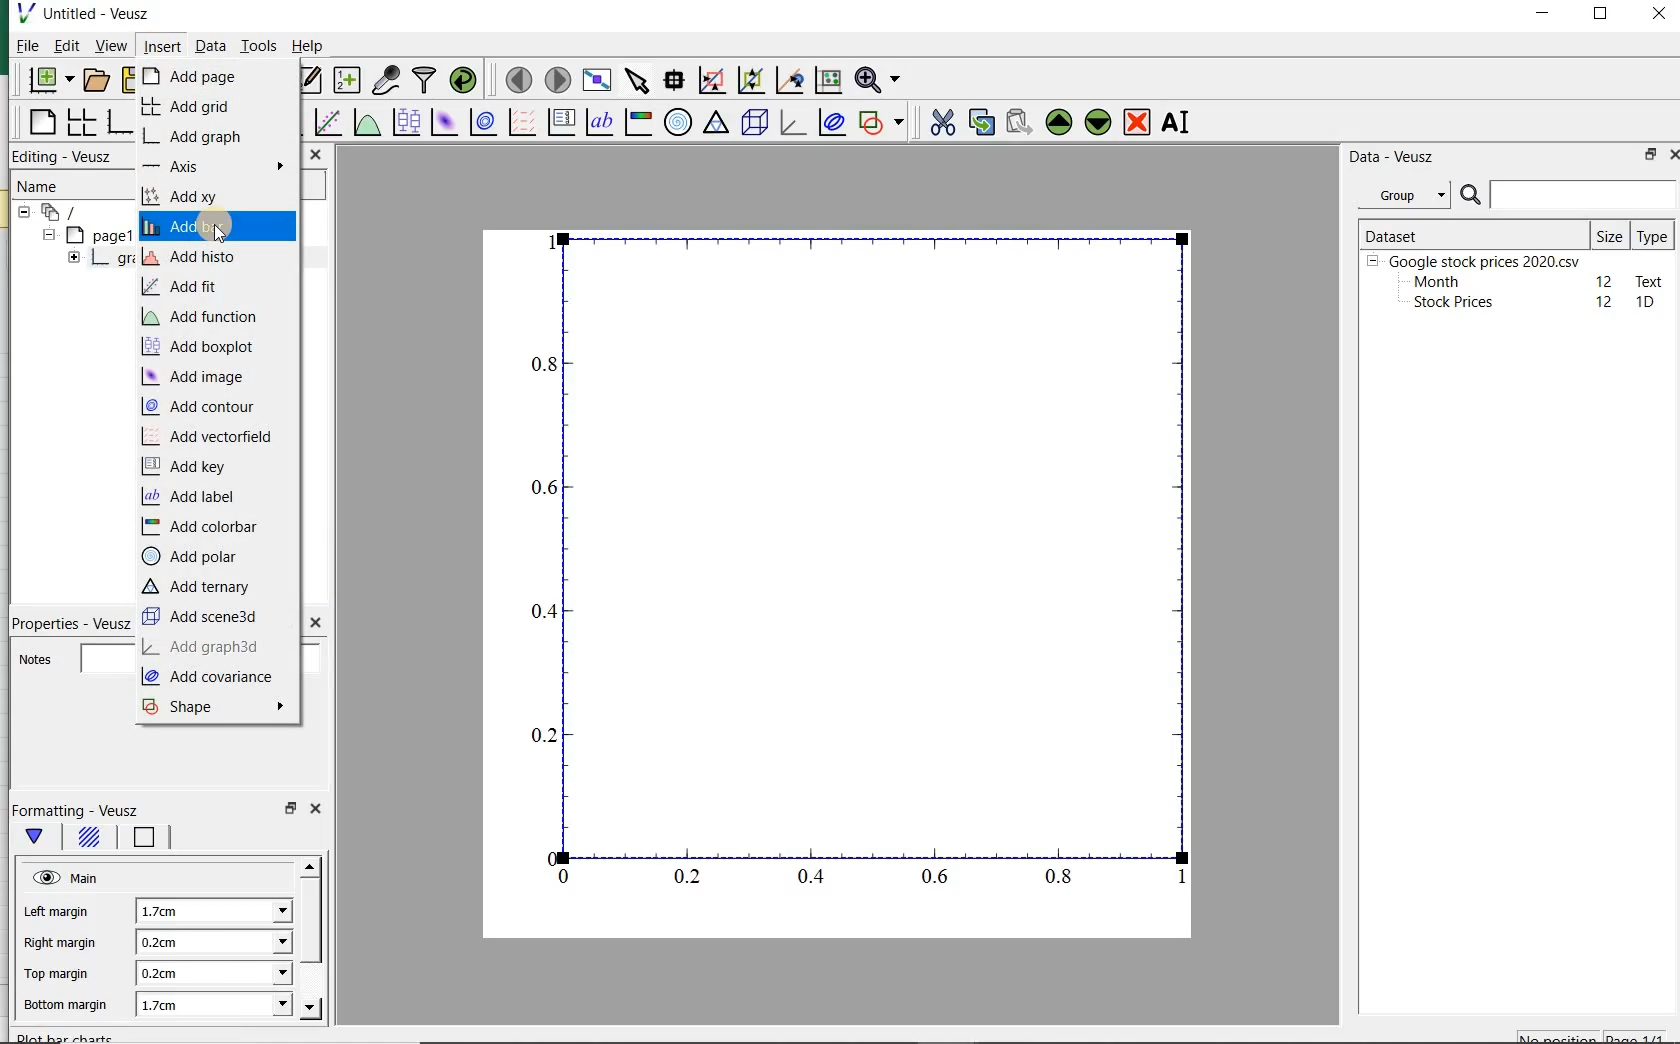  Describe the element at coordinates (1646, 280) in the screenshot. I see `text` at that location.